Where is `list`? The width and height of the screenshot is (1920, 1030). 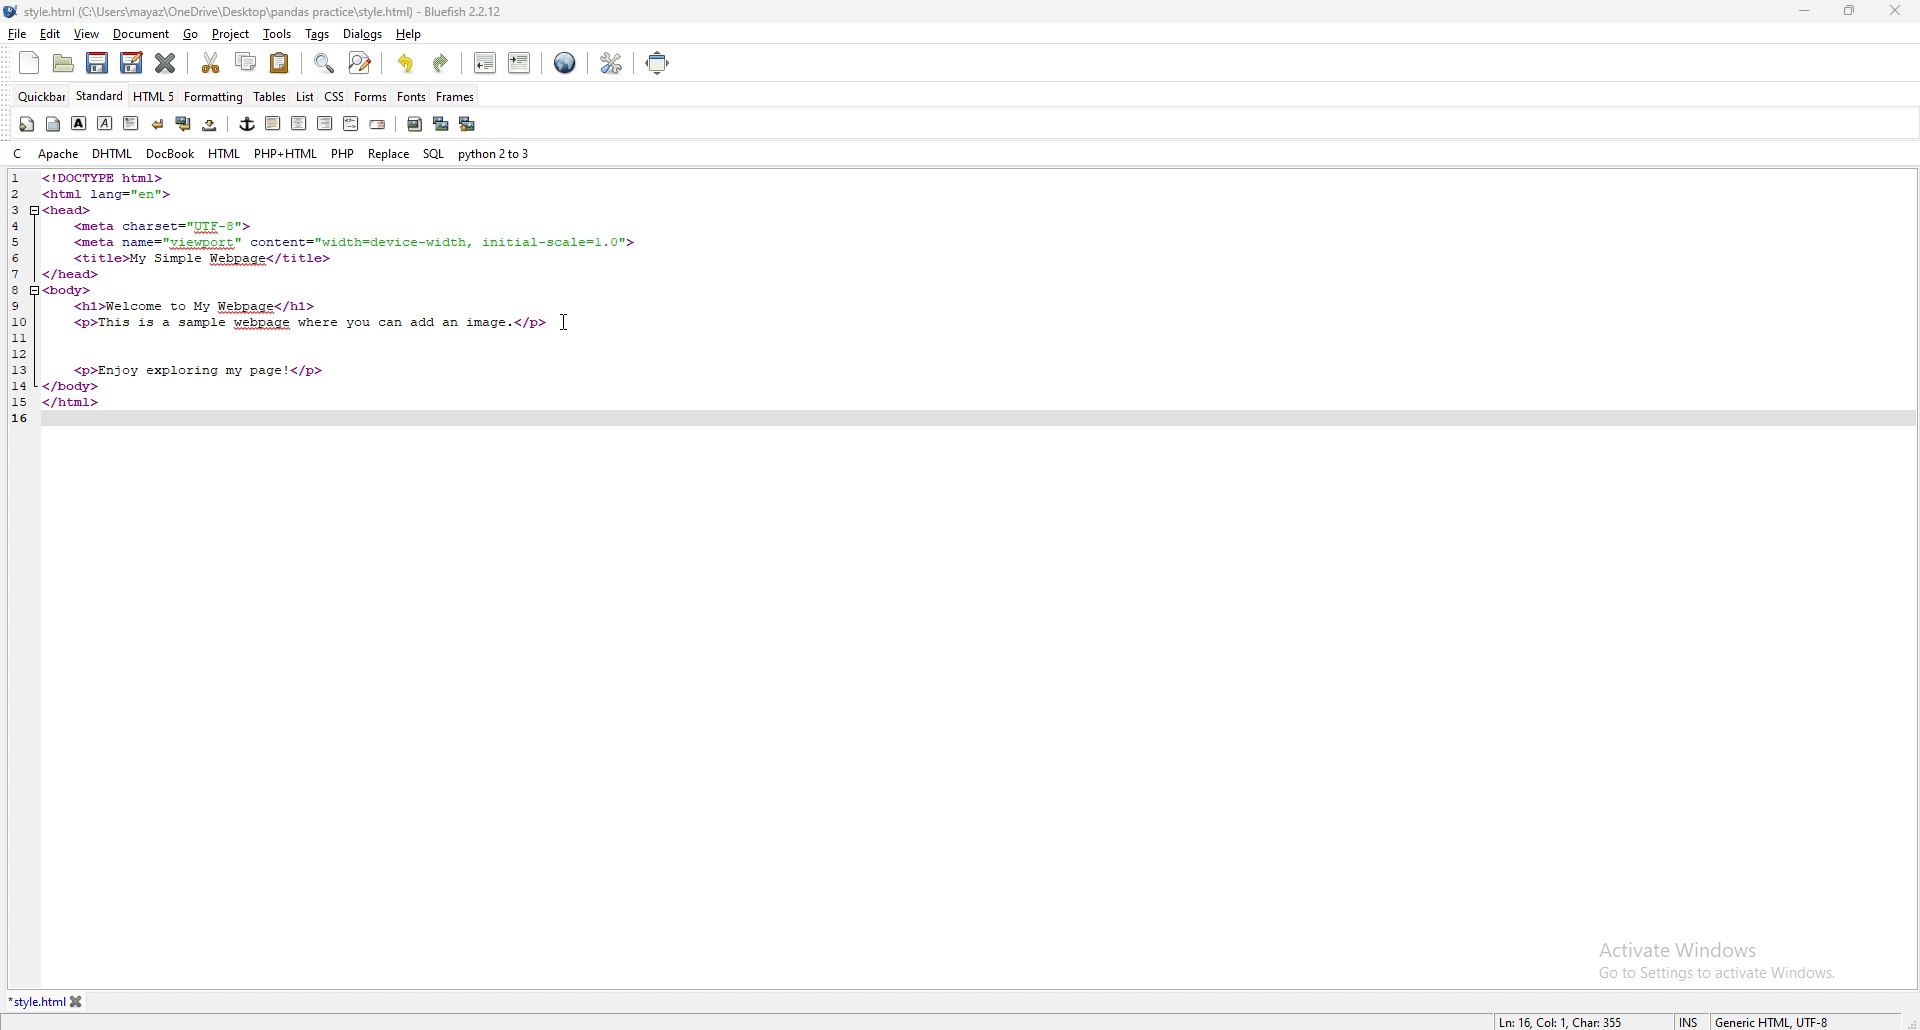 list is located at coordinates (305, 98).